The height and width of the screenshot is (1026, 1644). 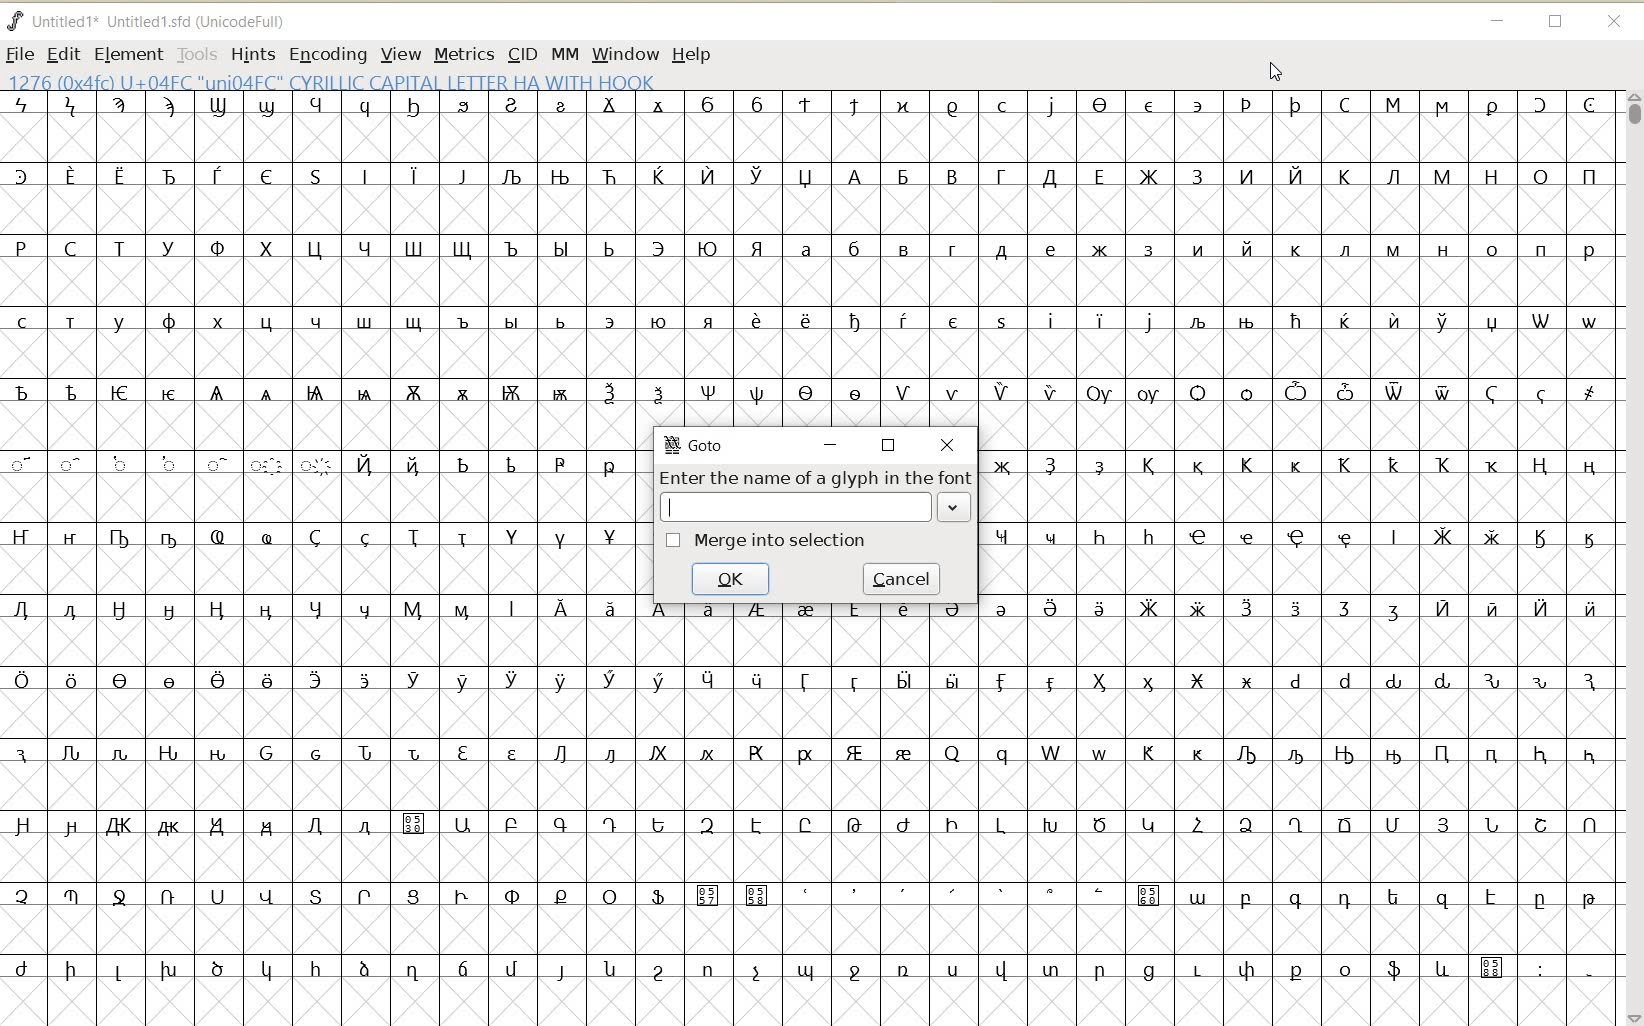 I want to click on ENCODING, so click(x=328, y=53).